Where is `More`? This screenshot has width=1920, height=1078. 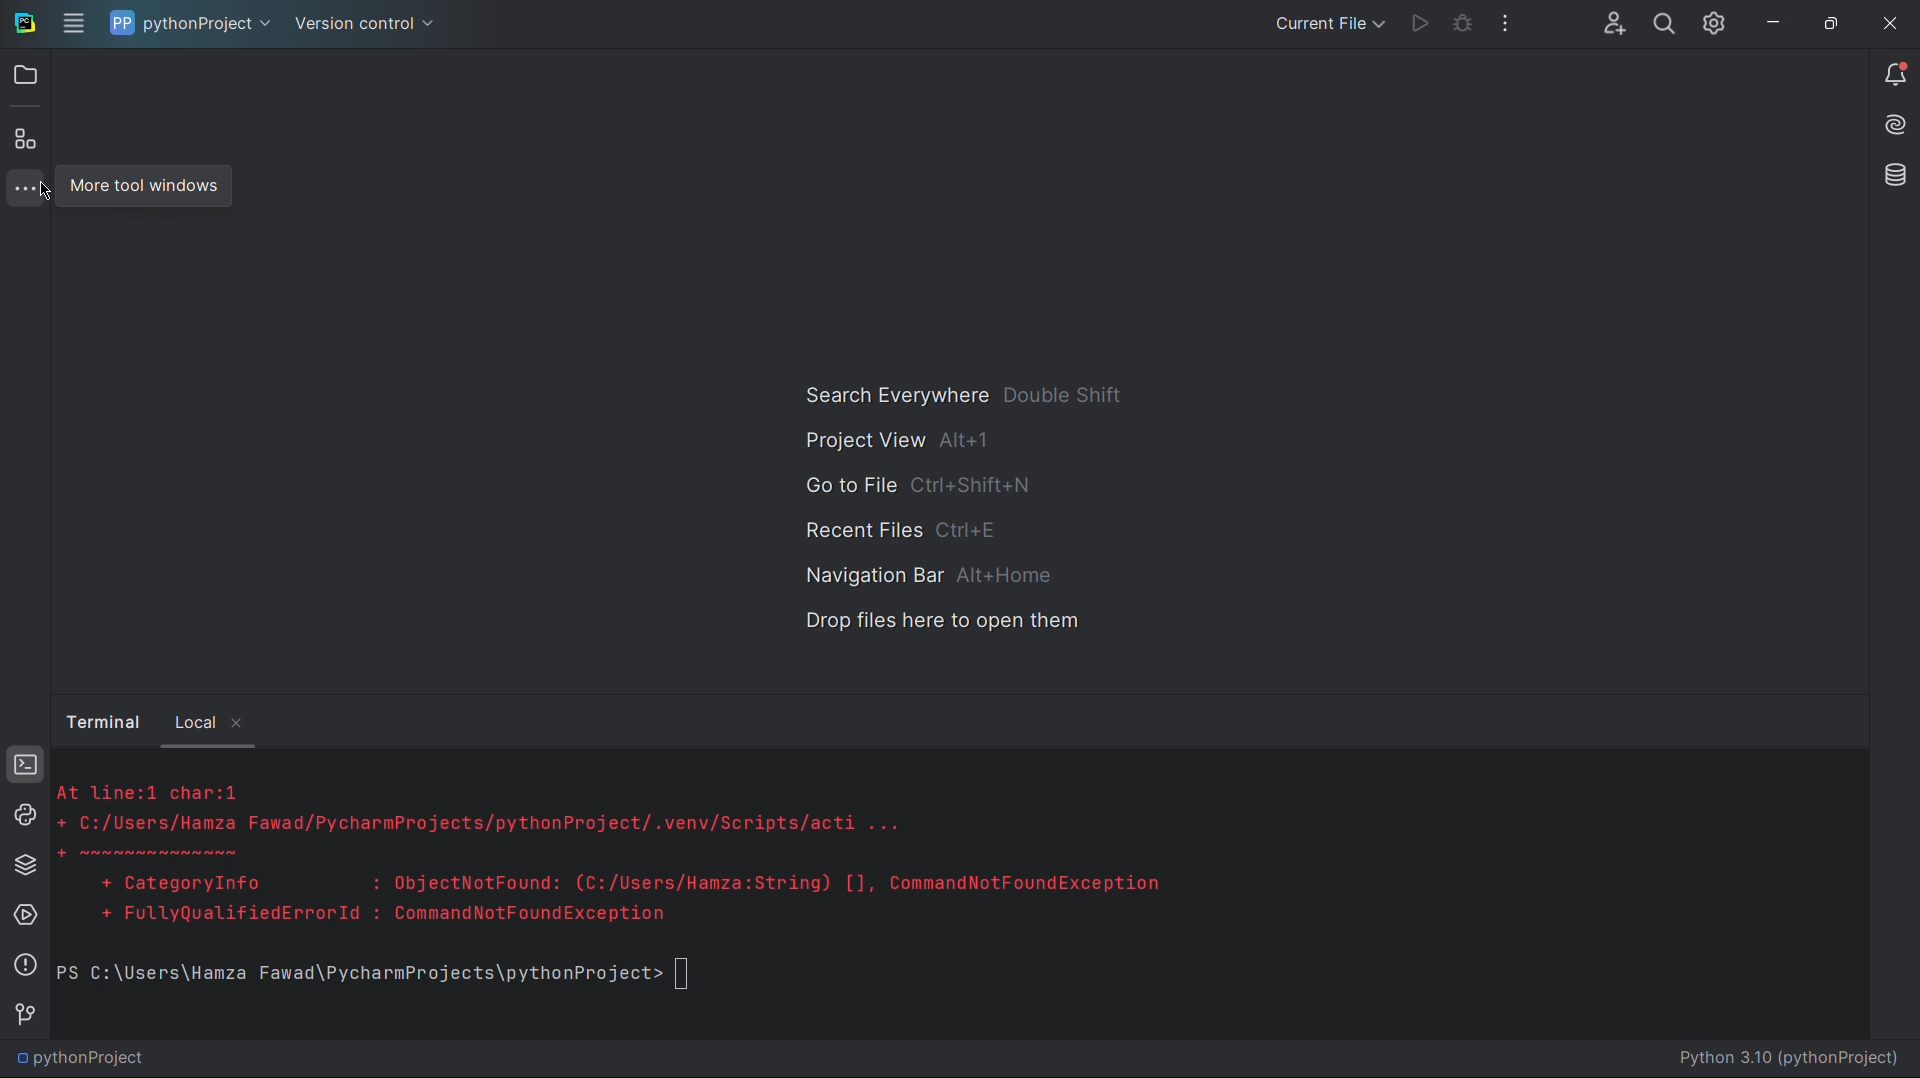 More is located at coordinates (1505, 20).